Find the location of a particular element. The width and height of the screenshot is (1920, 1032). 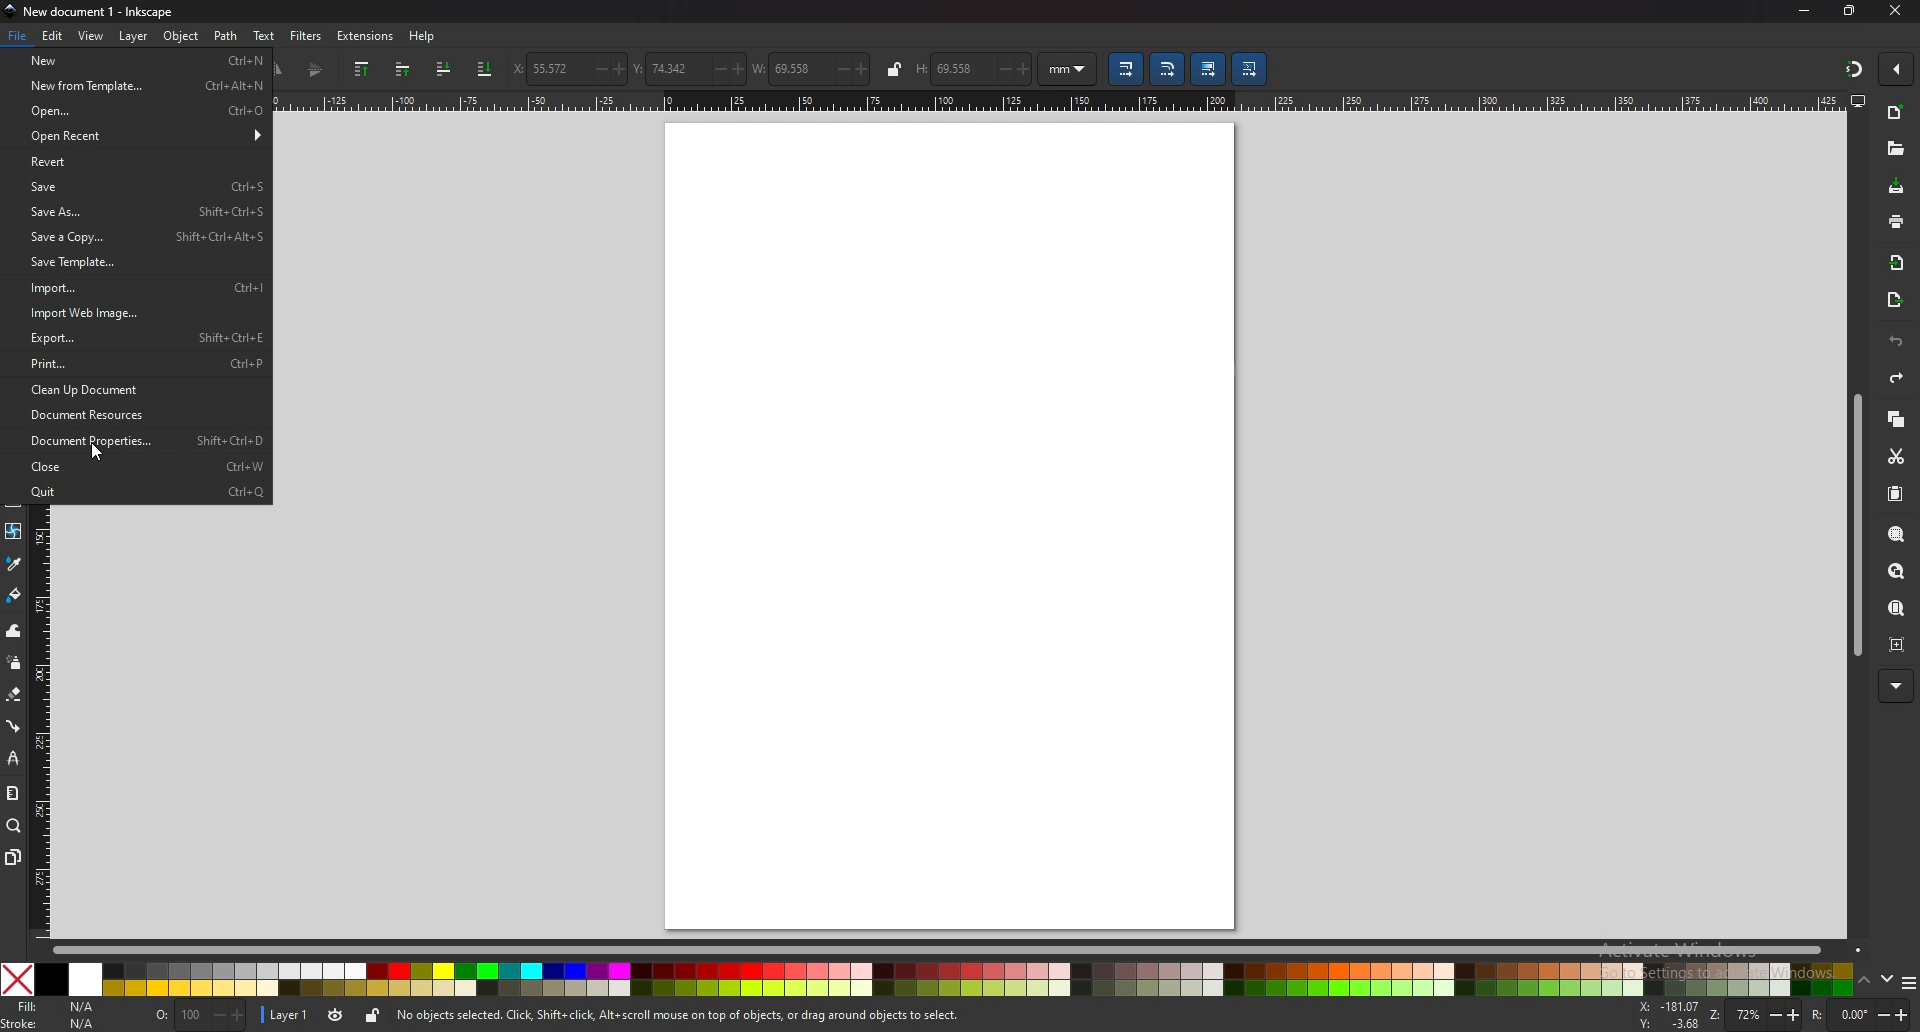

layer 1 is located at coordinates (285, 1016).